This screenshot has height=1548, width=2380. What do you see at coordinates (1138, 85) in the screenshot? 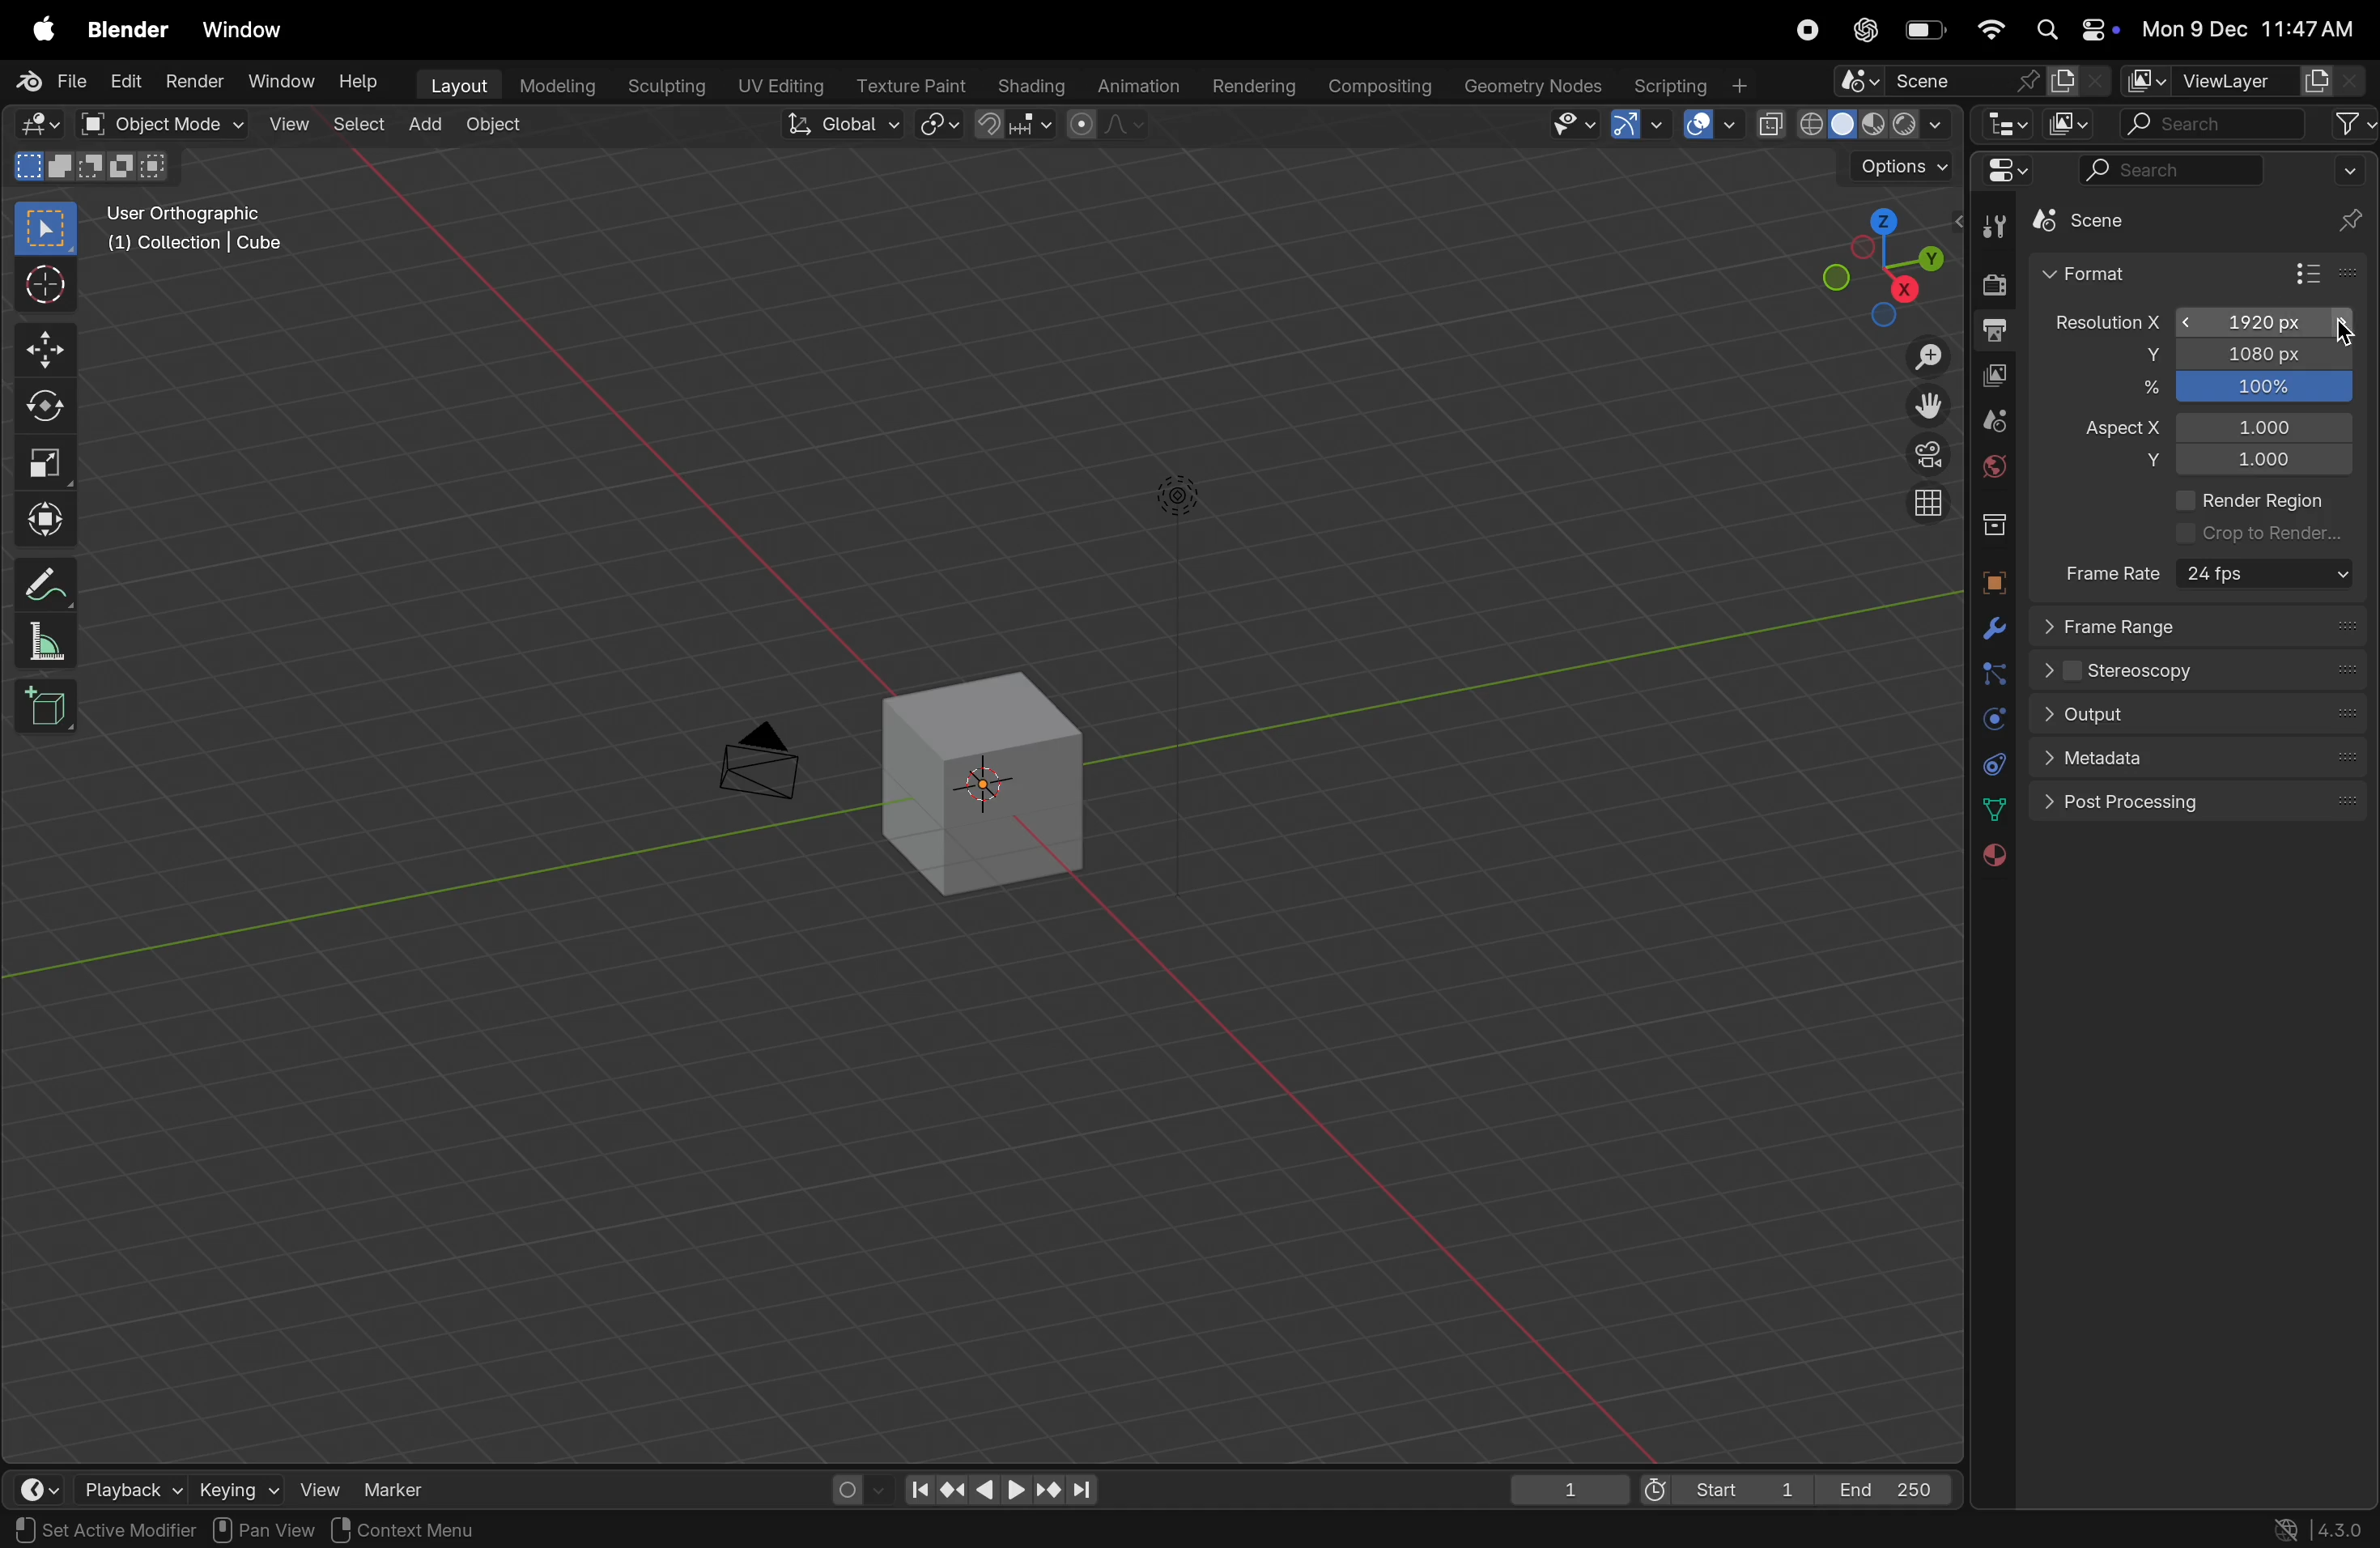
I see `Animation` at bounding box center [1138, 85].